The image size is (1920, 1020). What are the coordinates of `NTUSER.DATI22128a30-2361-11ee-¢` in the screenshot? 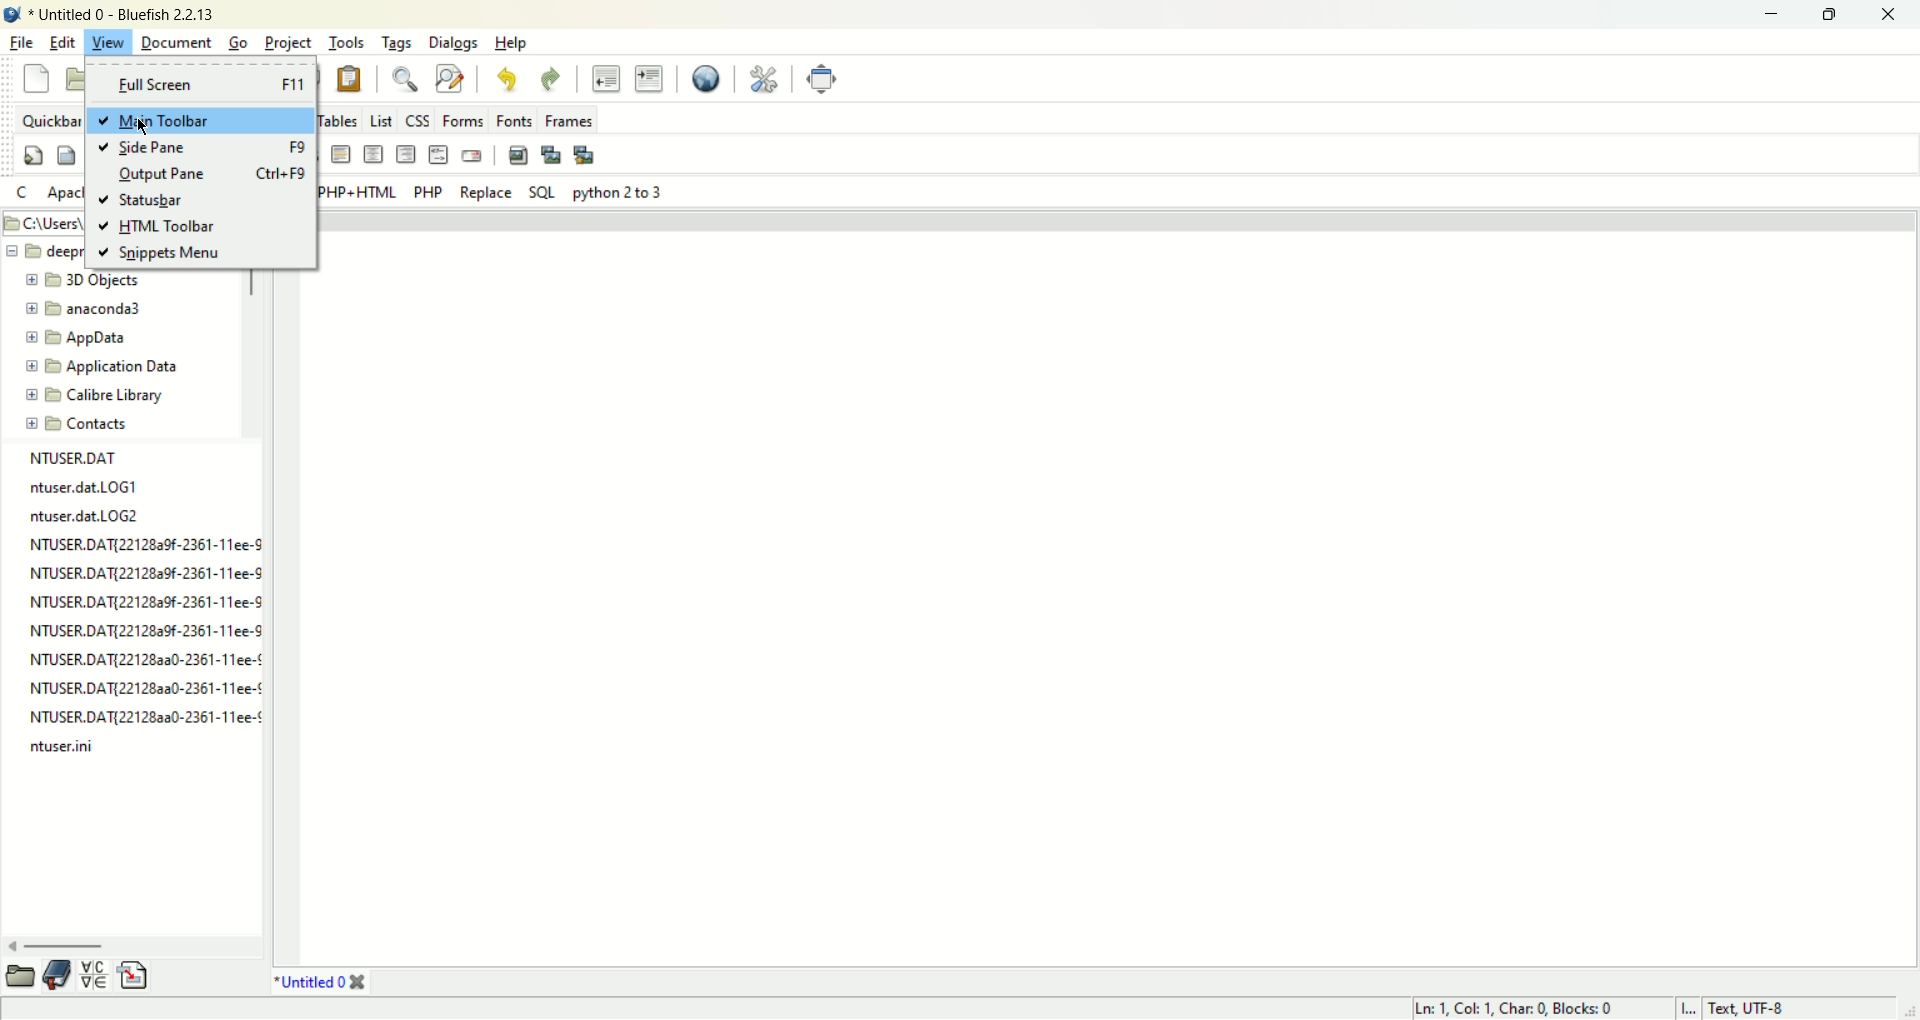 It's located at (145, 685).